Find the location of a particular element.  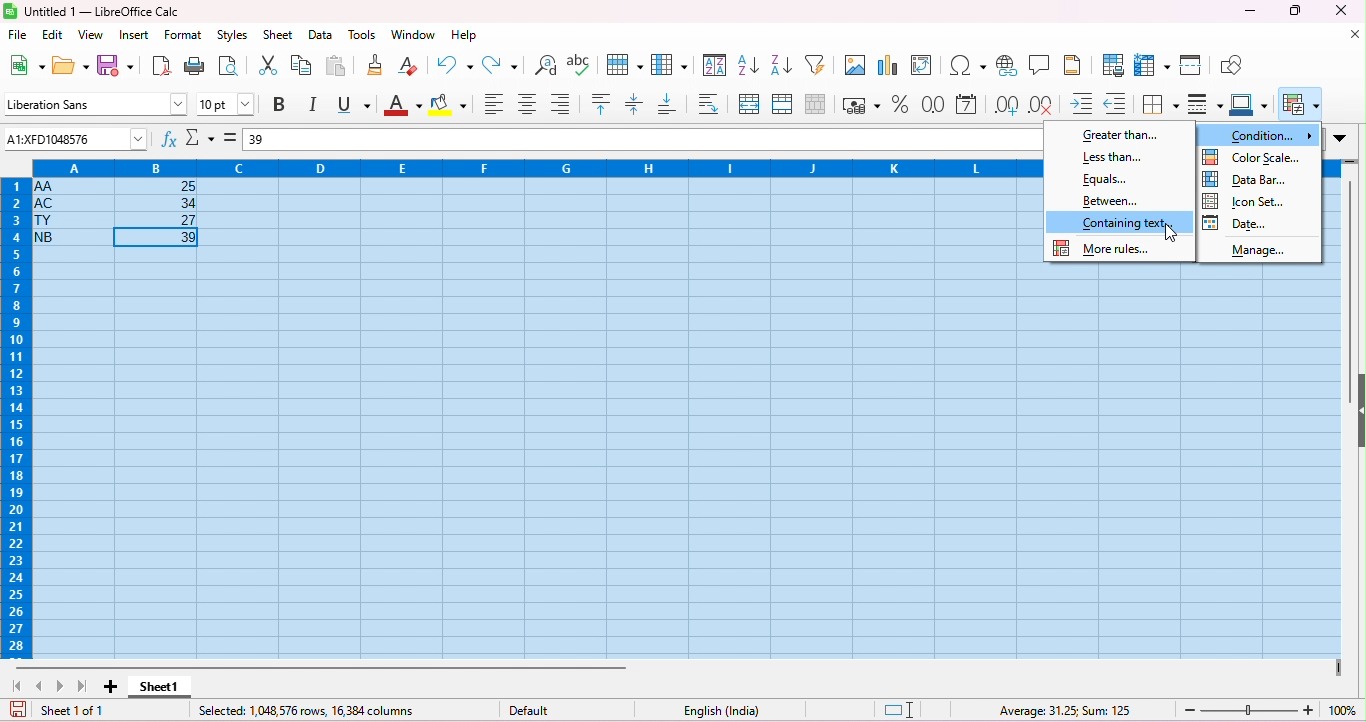

last sheet is located at coordinates (82, 687).